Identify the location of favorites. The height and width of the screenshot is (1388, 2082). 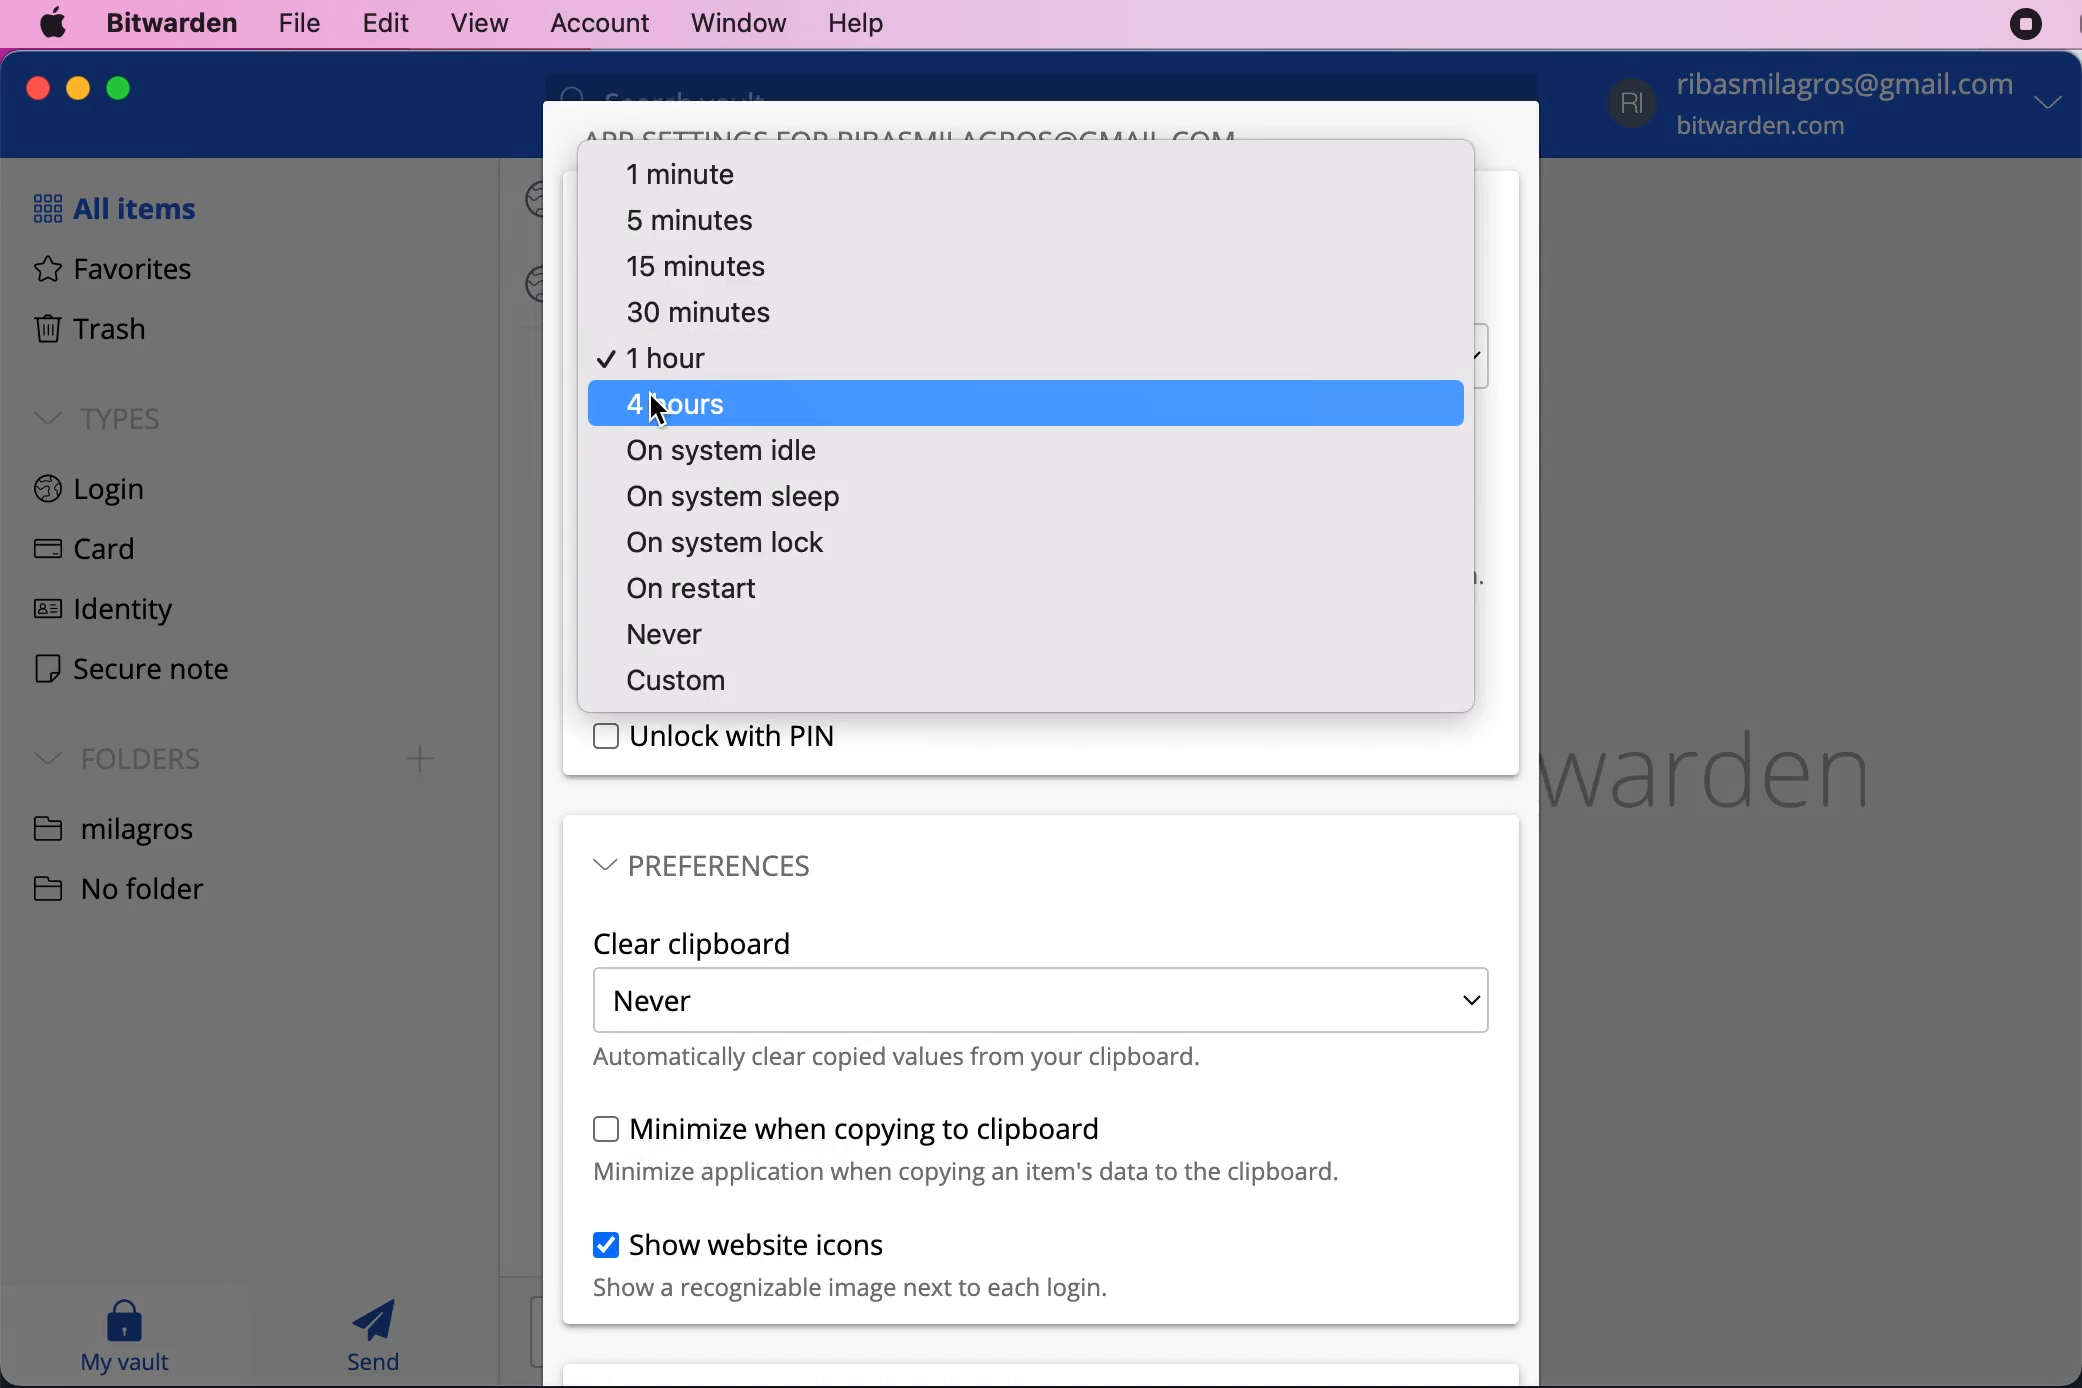
(103, 272).